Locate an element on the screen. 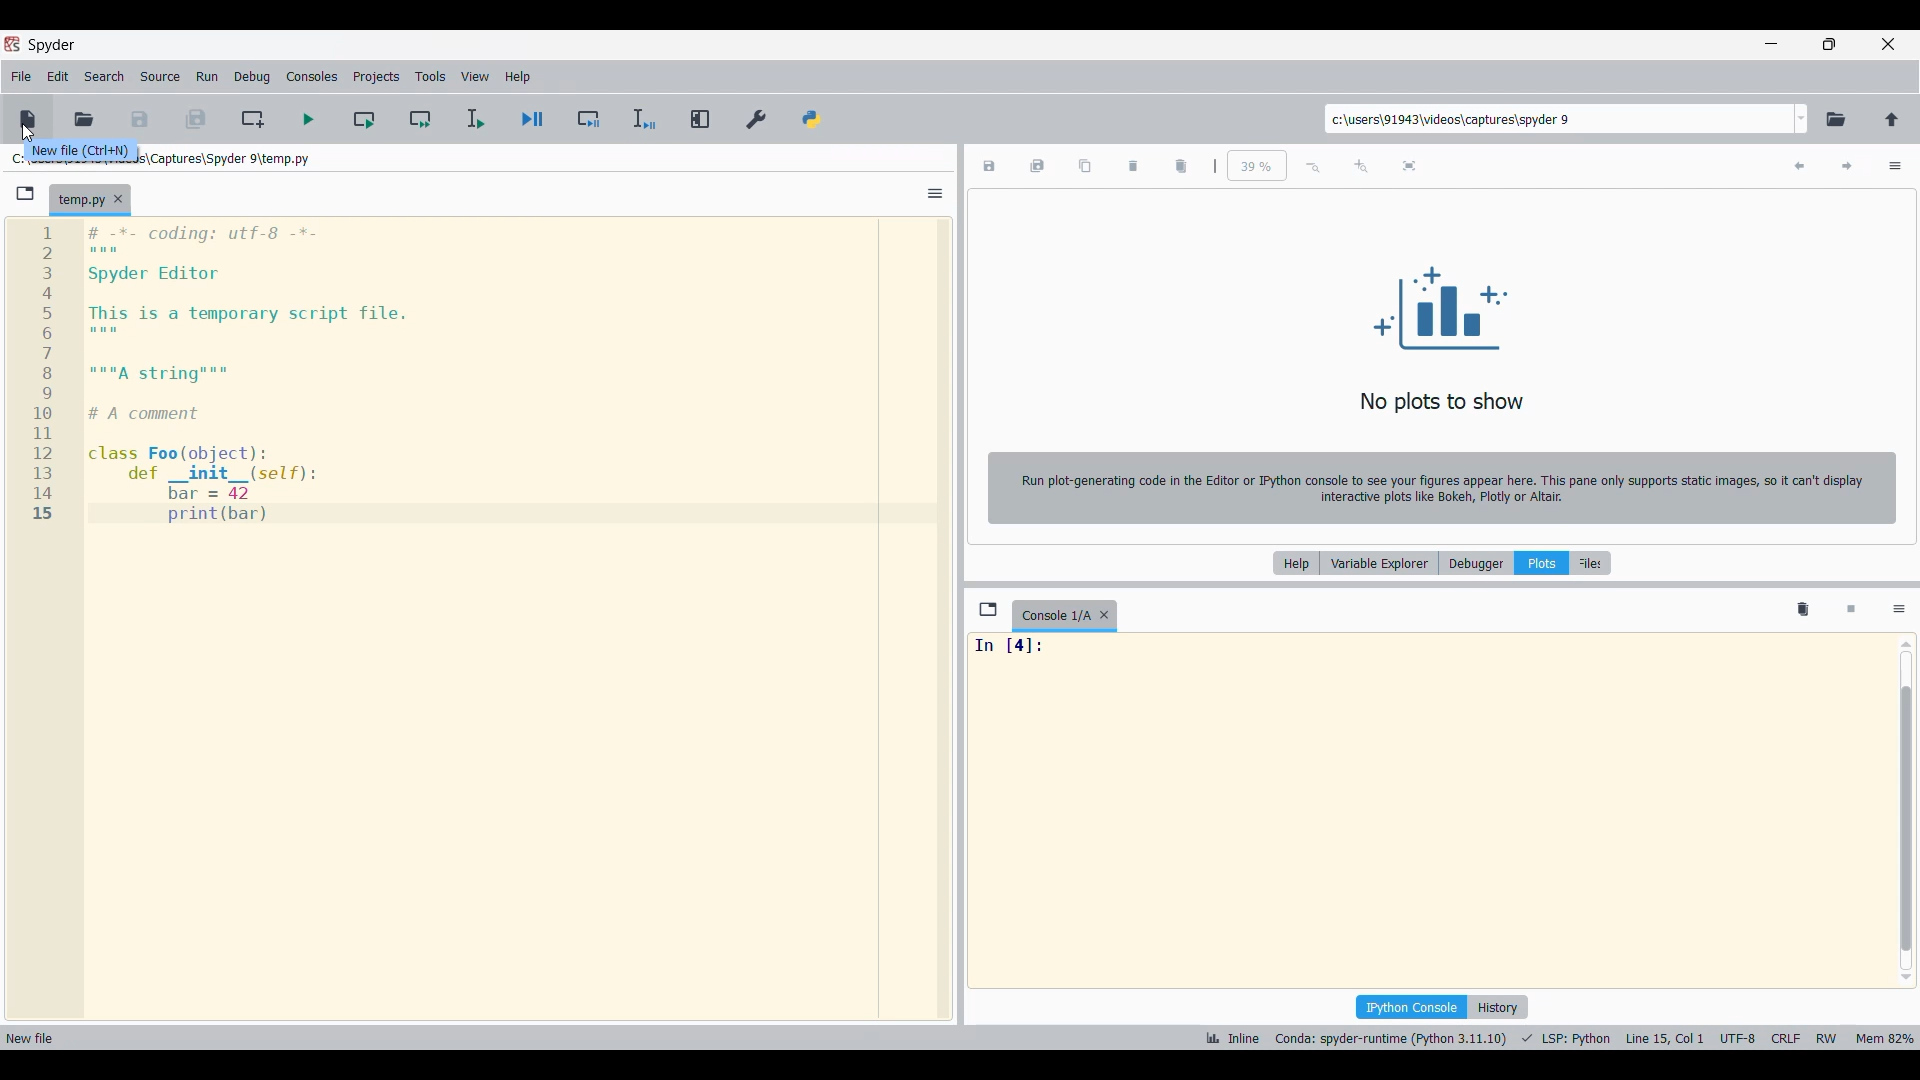 The height and width of the screenshot is (1080, 1920). Variable explorer is located at coordinates (1378, 563).